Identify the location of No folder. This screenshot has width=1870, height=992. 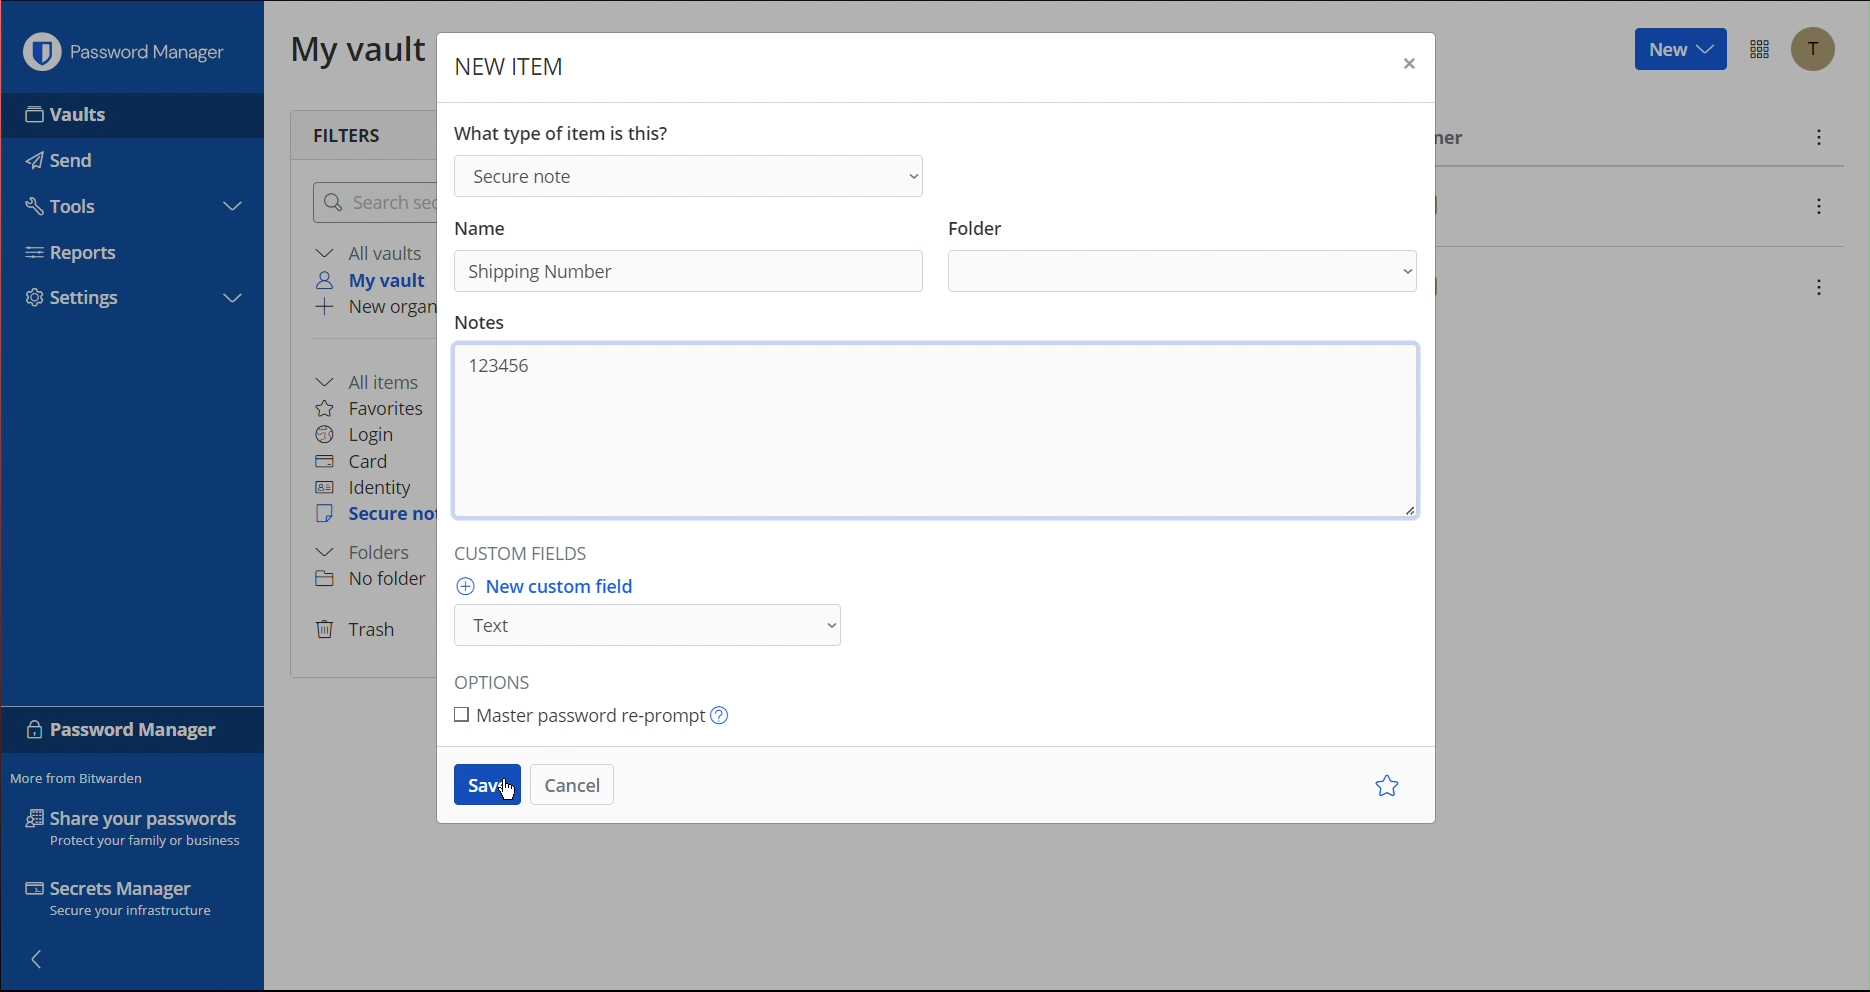
(372, 582).